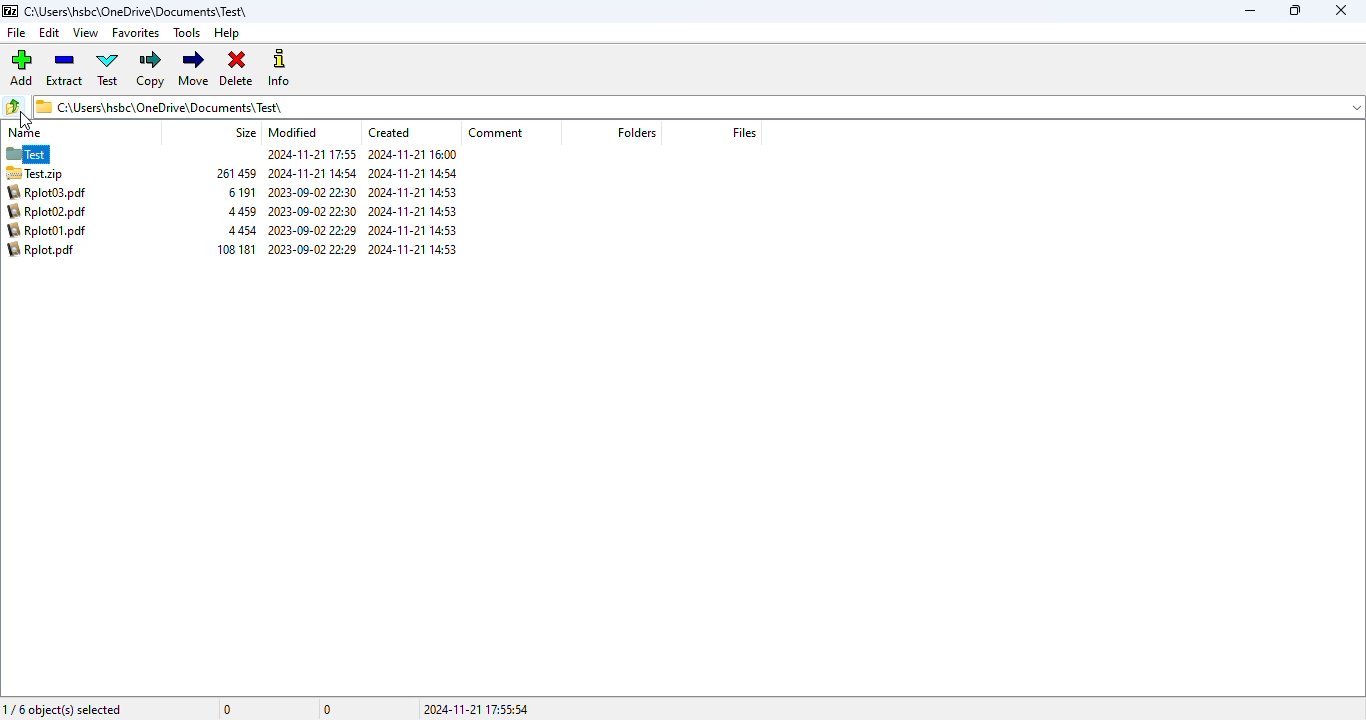  What do you see at coordinates (48, 173) in the screenshot?
I see `Test.zip` at bounding box center [48, 173].